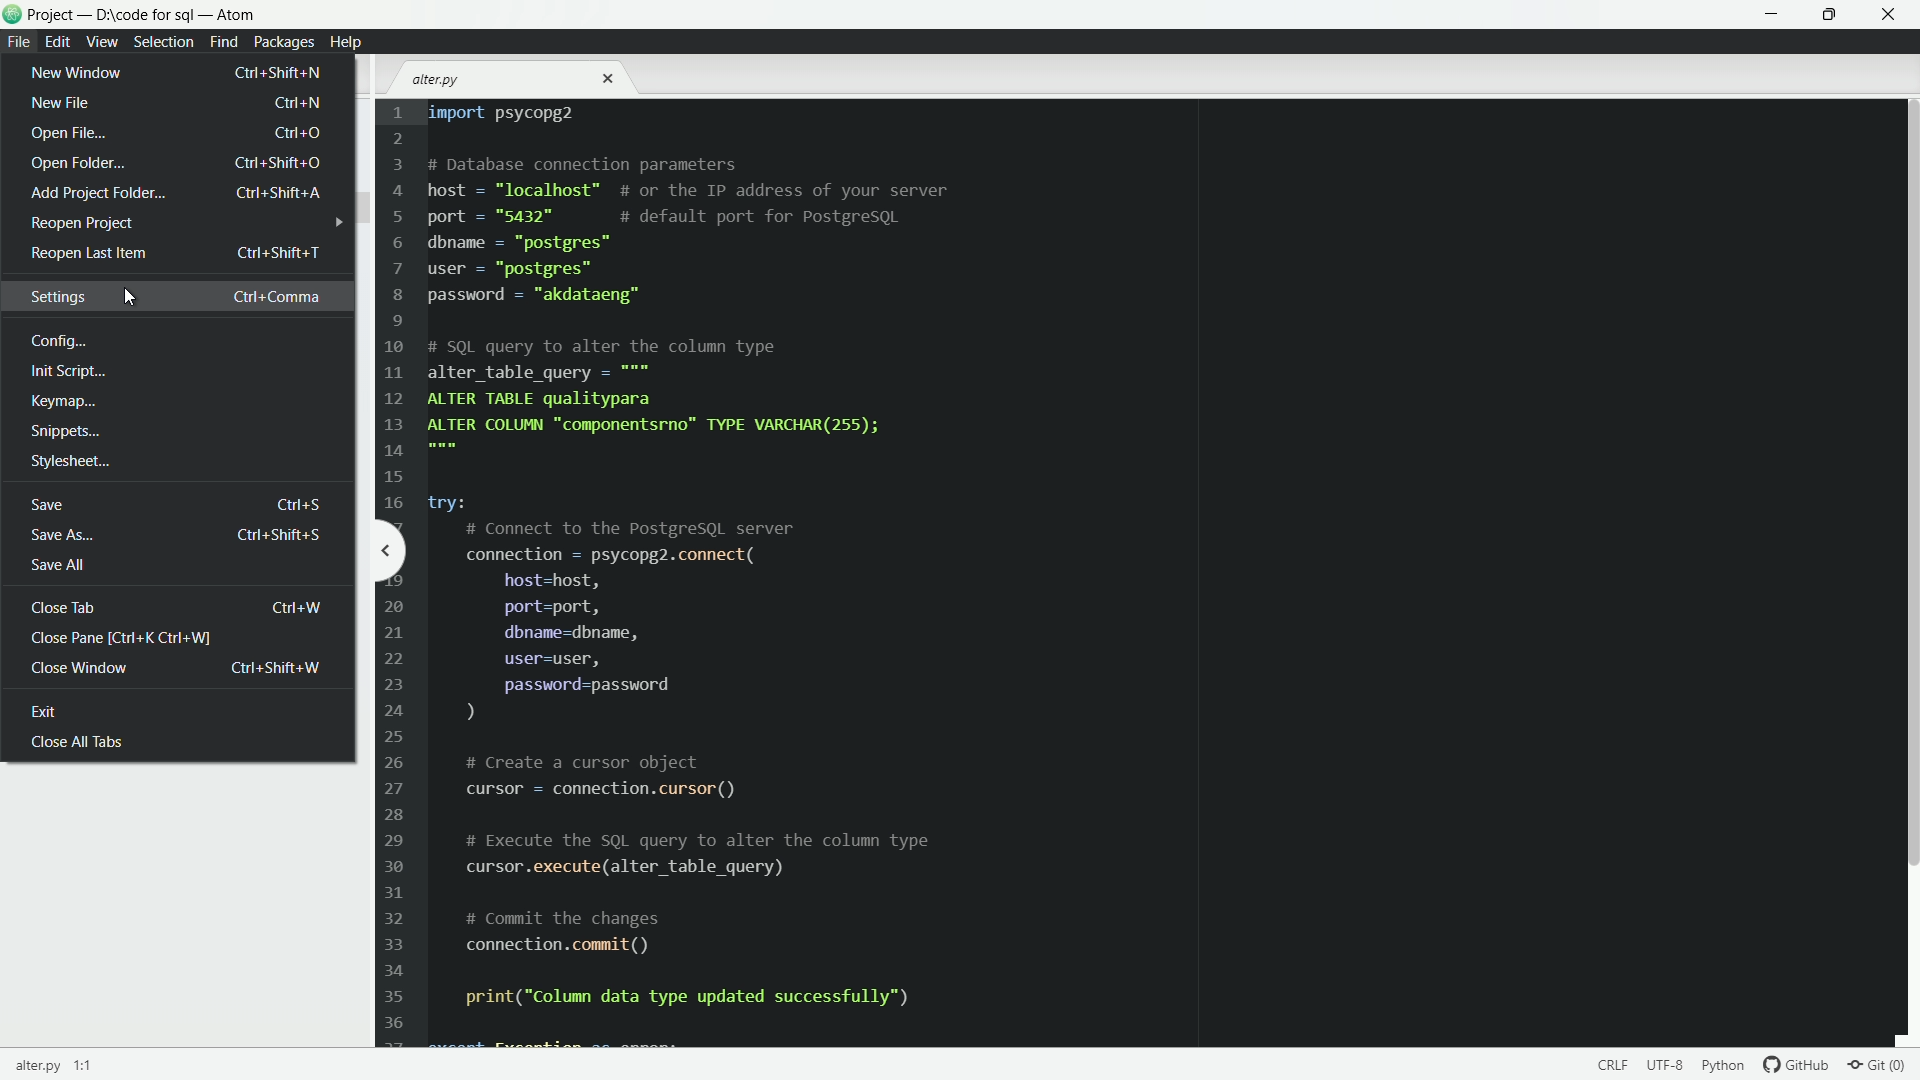  What do you see at coordinates (133, 302) in the screenshot?
I see `cursor` at bounding box center [133, 302].